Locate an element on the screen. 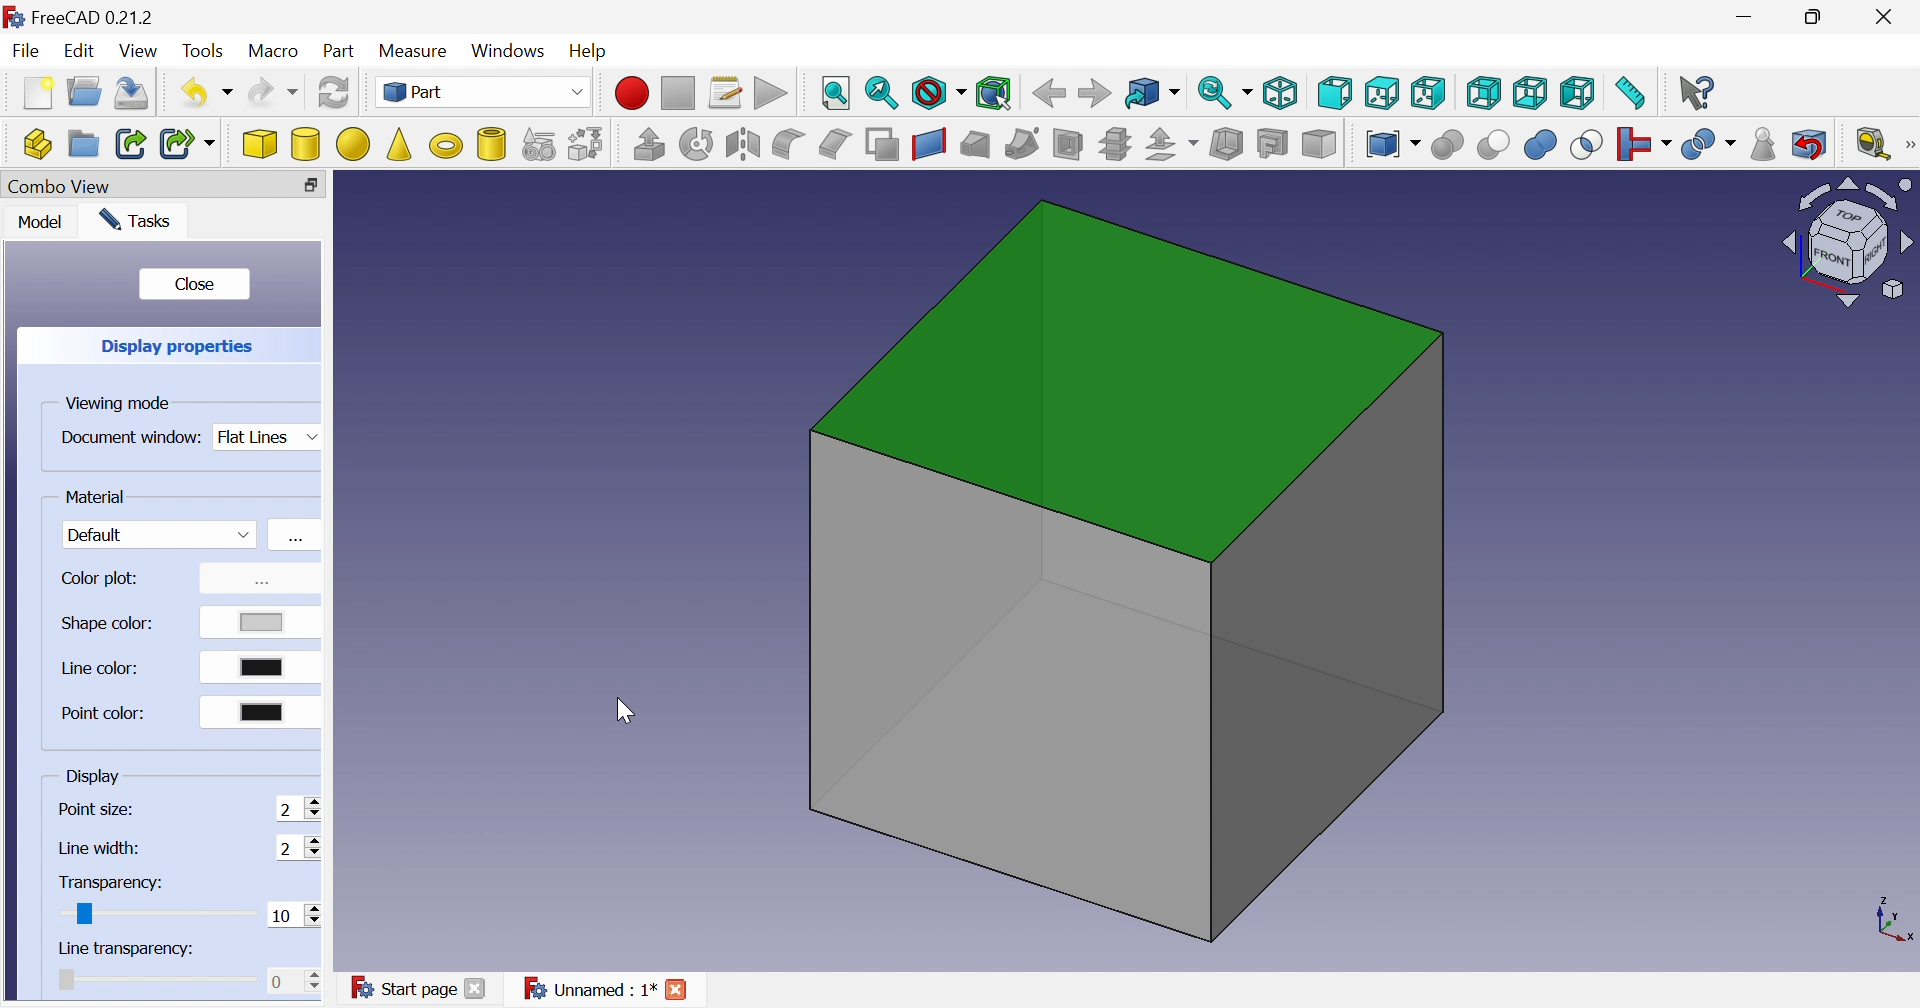 The width and height of the screenshot is (1920, 1008). Switch between workbenches is located at coordinates (486, 92).